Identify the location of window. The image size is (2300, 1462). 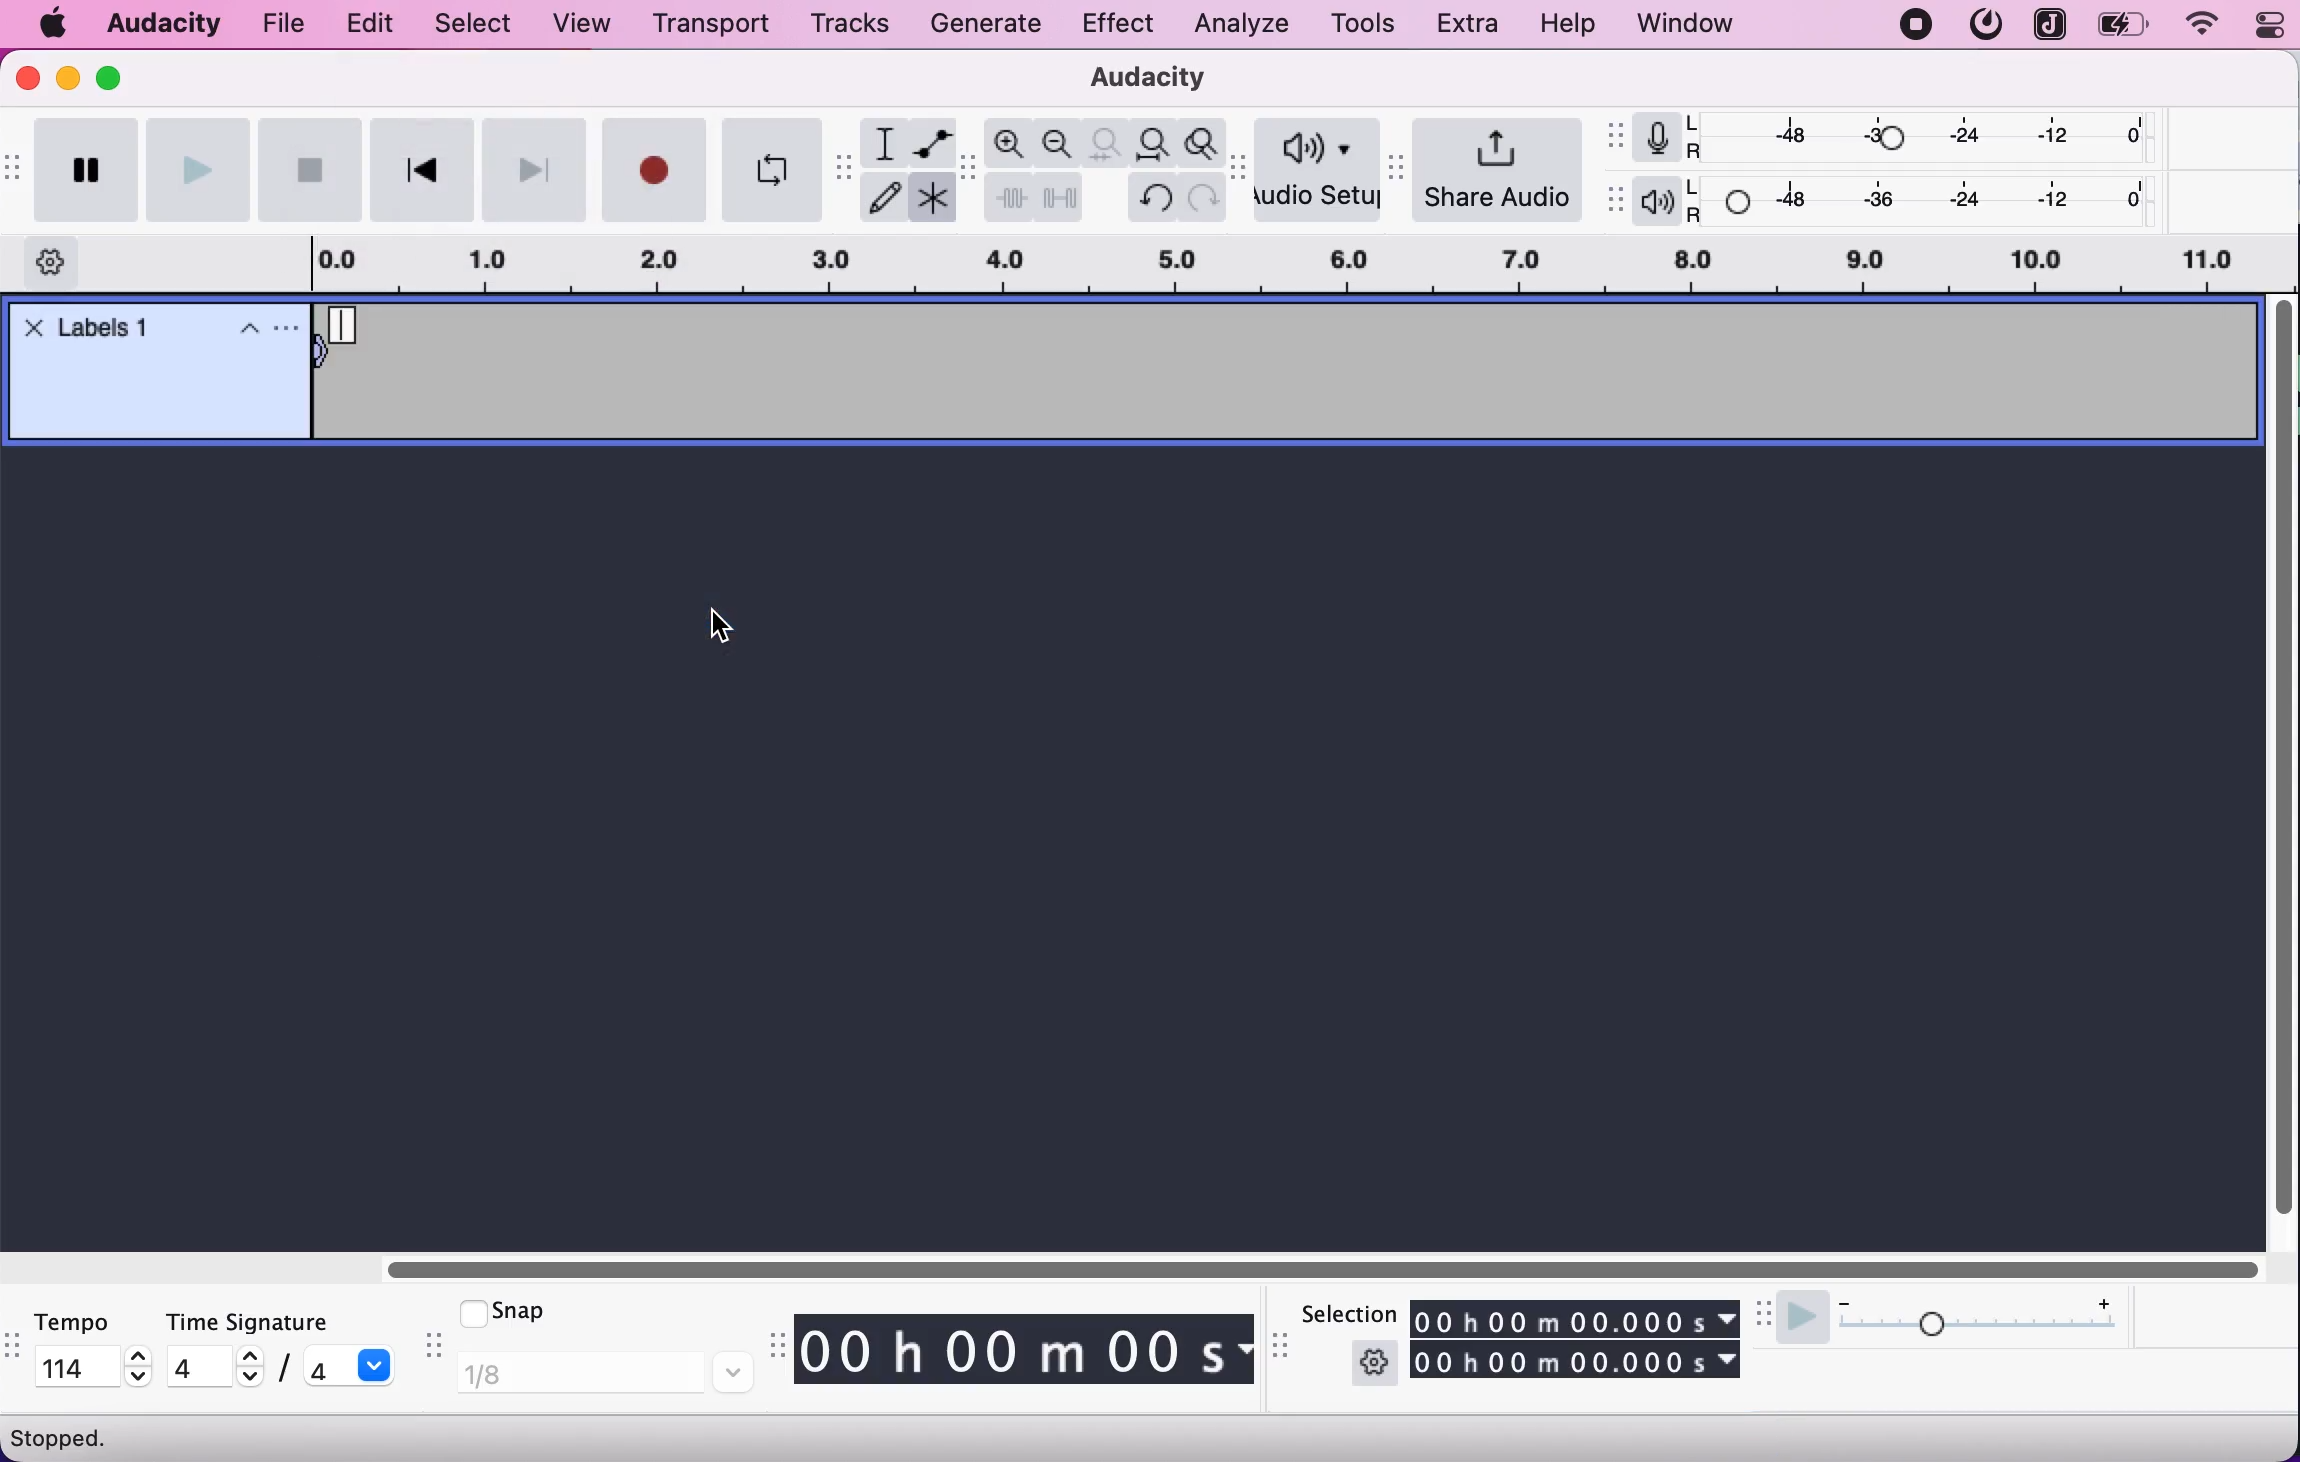
(1686, 25).